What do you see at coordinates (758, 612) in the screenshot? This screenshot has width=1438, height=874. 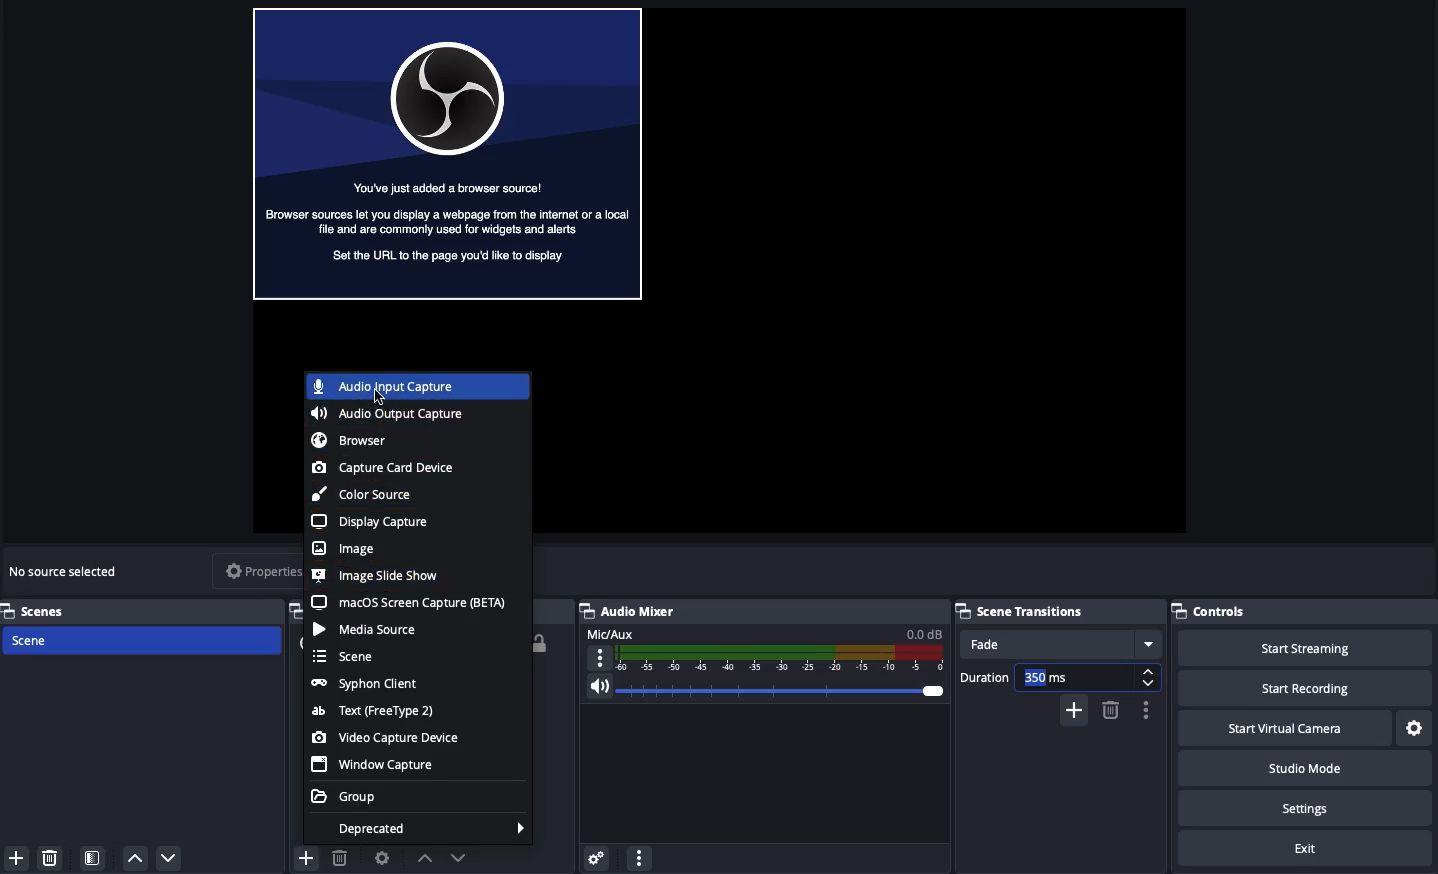 I see `Audio mixer` at bounding box center [758, 612].